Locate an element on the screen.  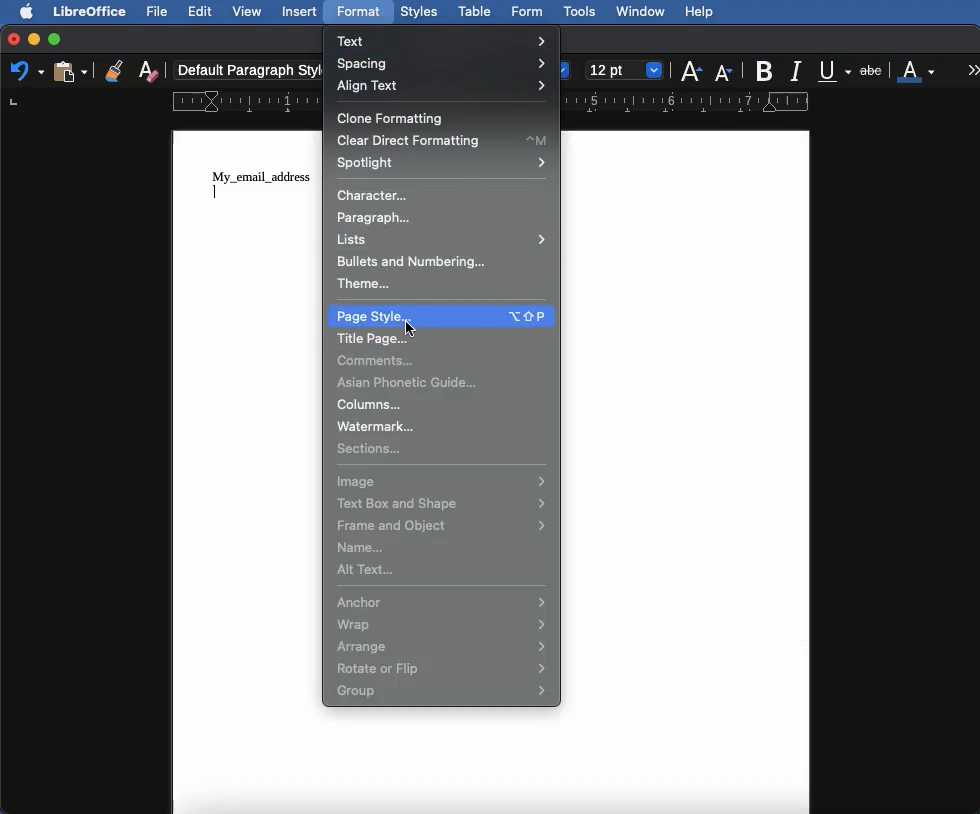
Strikethrough  is located at coordinates (873, 69).